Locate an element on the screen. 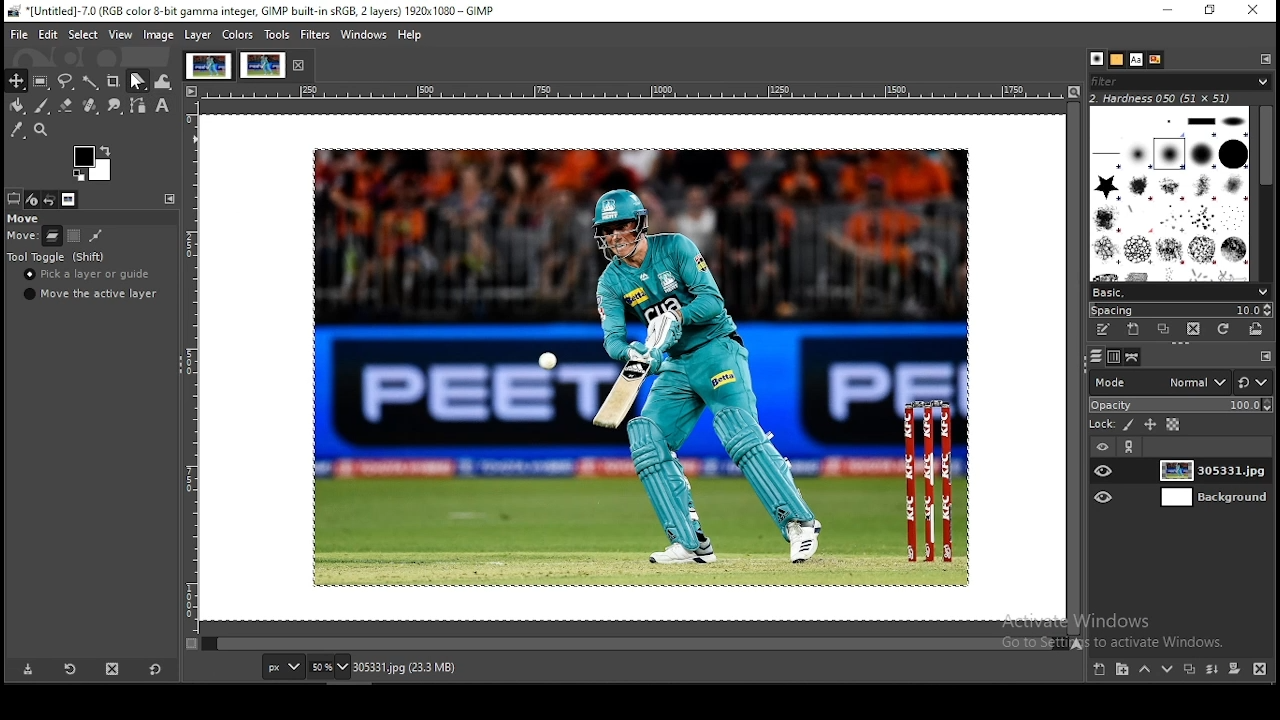 The image size is (1280, 720). selection is located at coordinates (75, 236).